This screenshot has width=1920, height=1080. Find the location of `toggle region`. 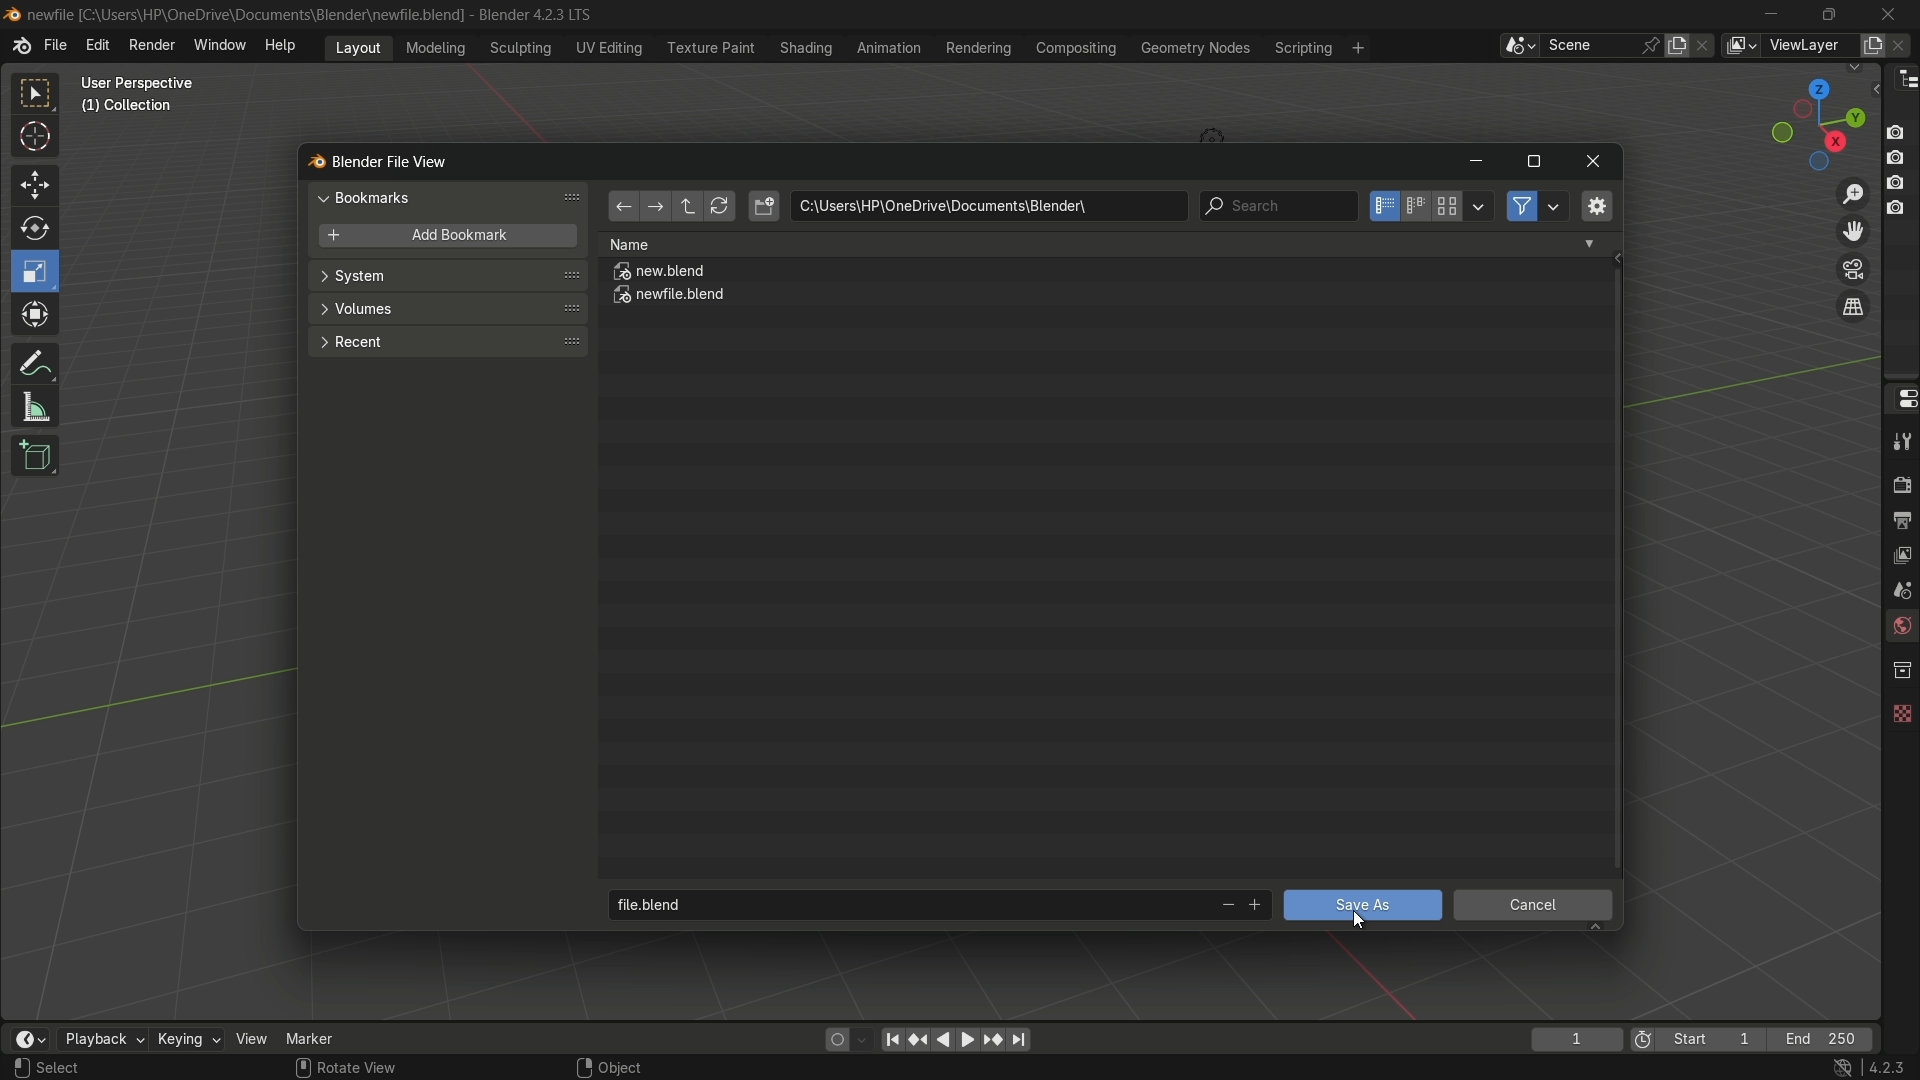

toggle region is located at coordinates (1595, 205).